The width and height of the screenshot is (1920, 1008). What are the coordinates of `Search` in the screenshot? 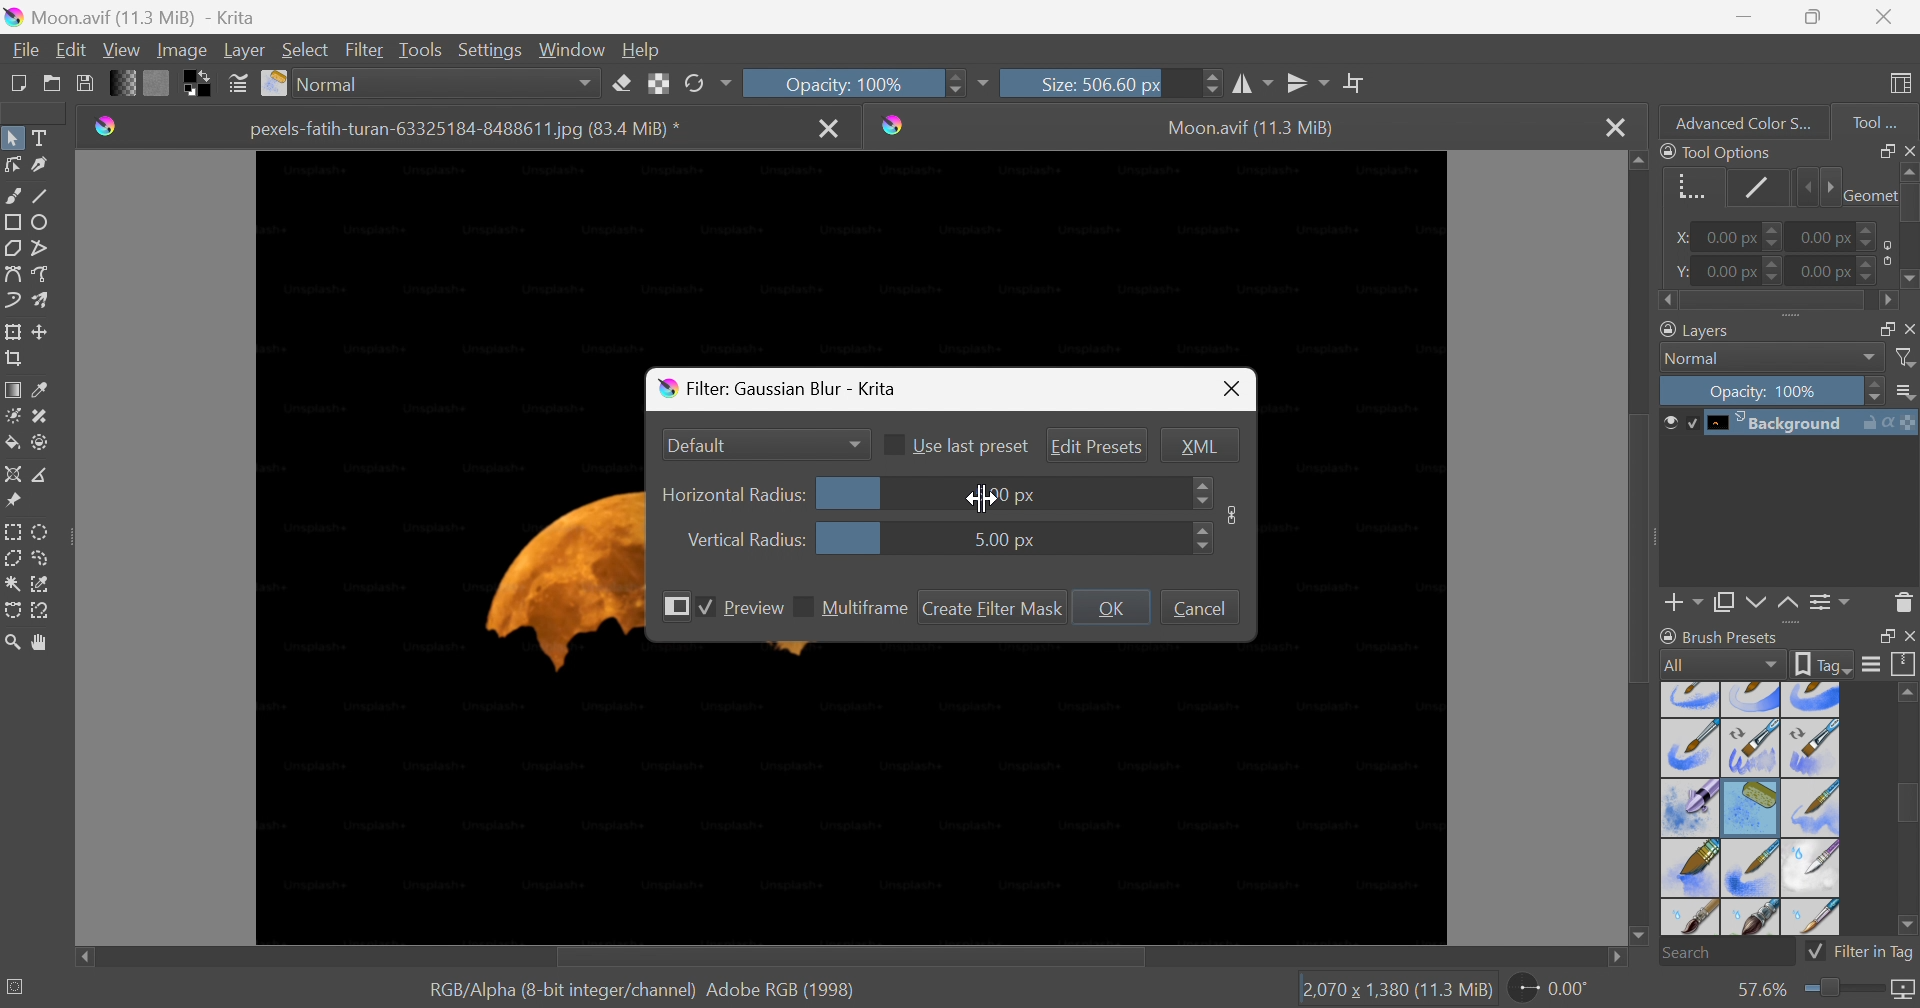 It's located at (1726, 953).